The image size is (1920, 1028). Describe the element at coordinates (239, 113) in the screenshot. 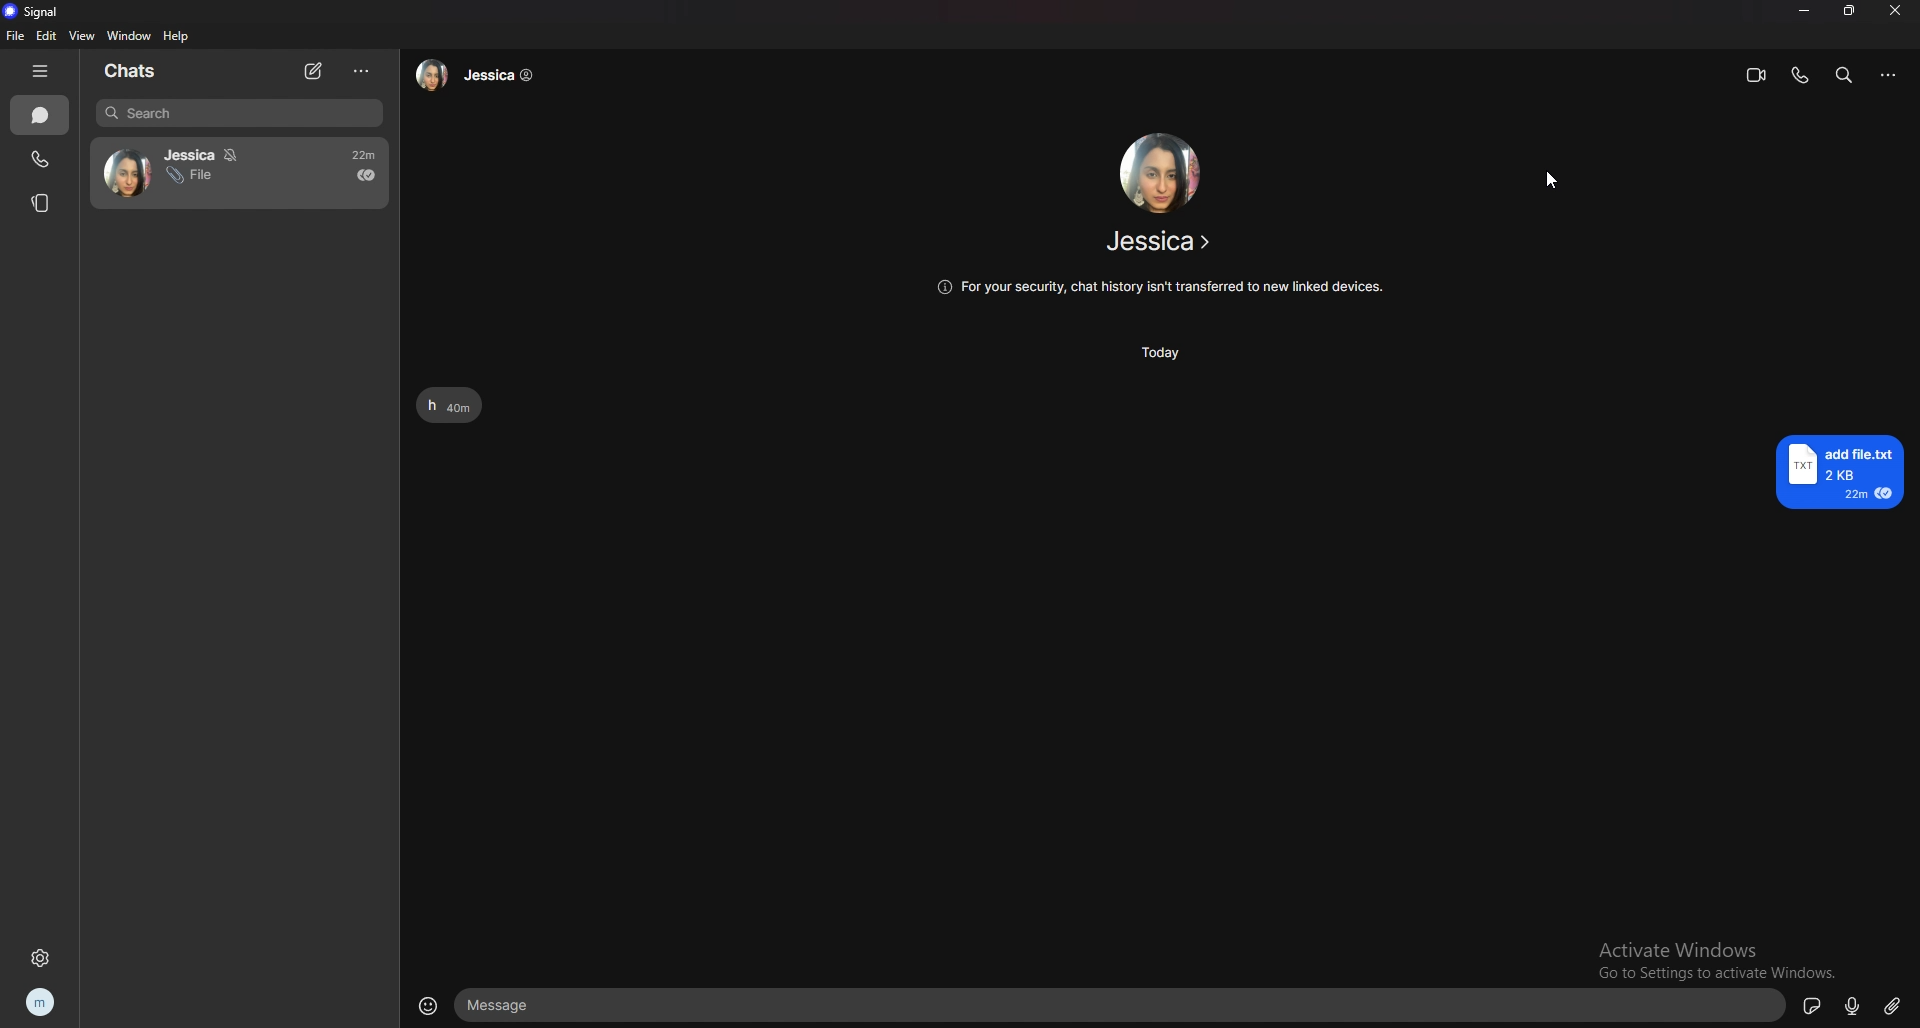

I see `search bar` at that location.